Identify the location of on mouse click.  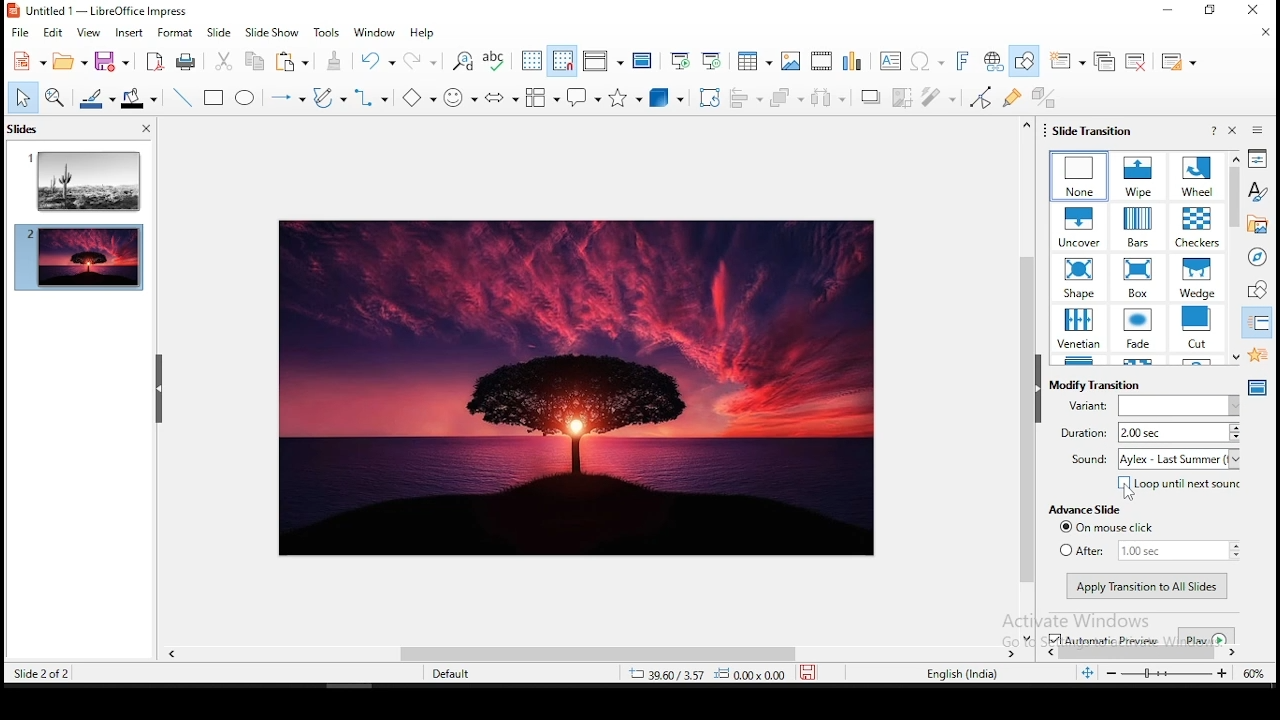
(1104, 528).